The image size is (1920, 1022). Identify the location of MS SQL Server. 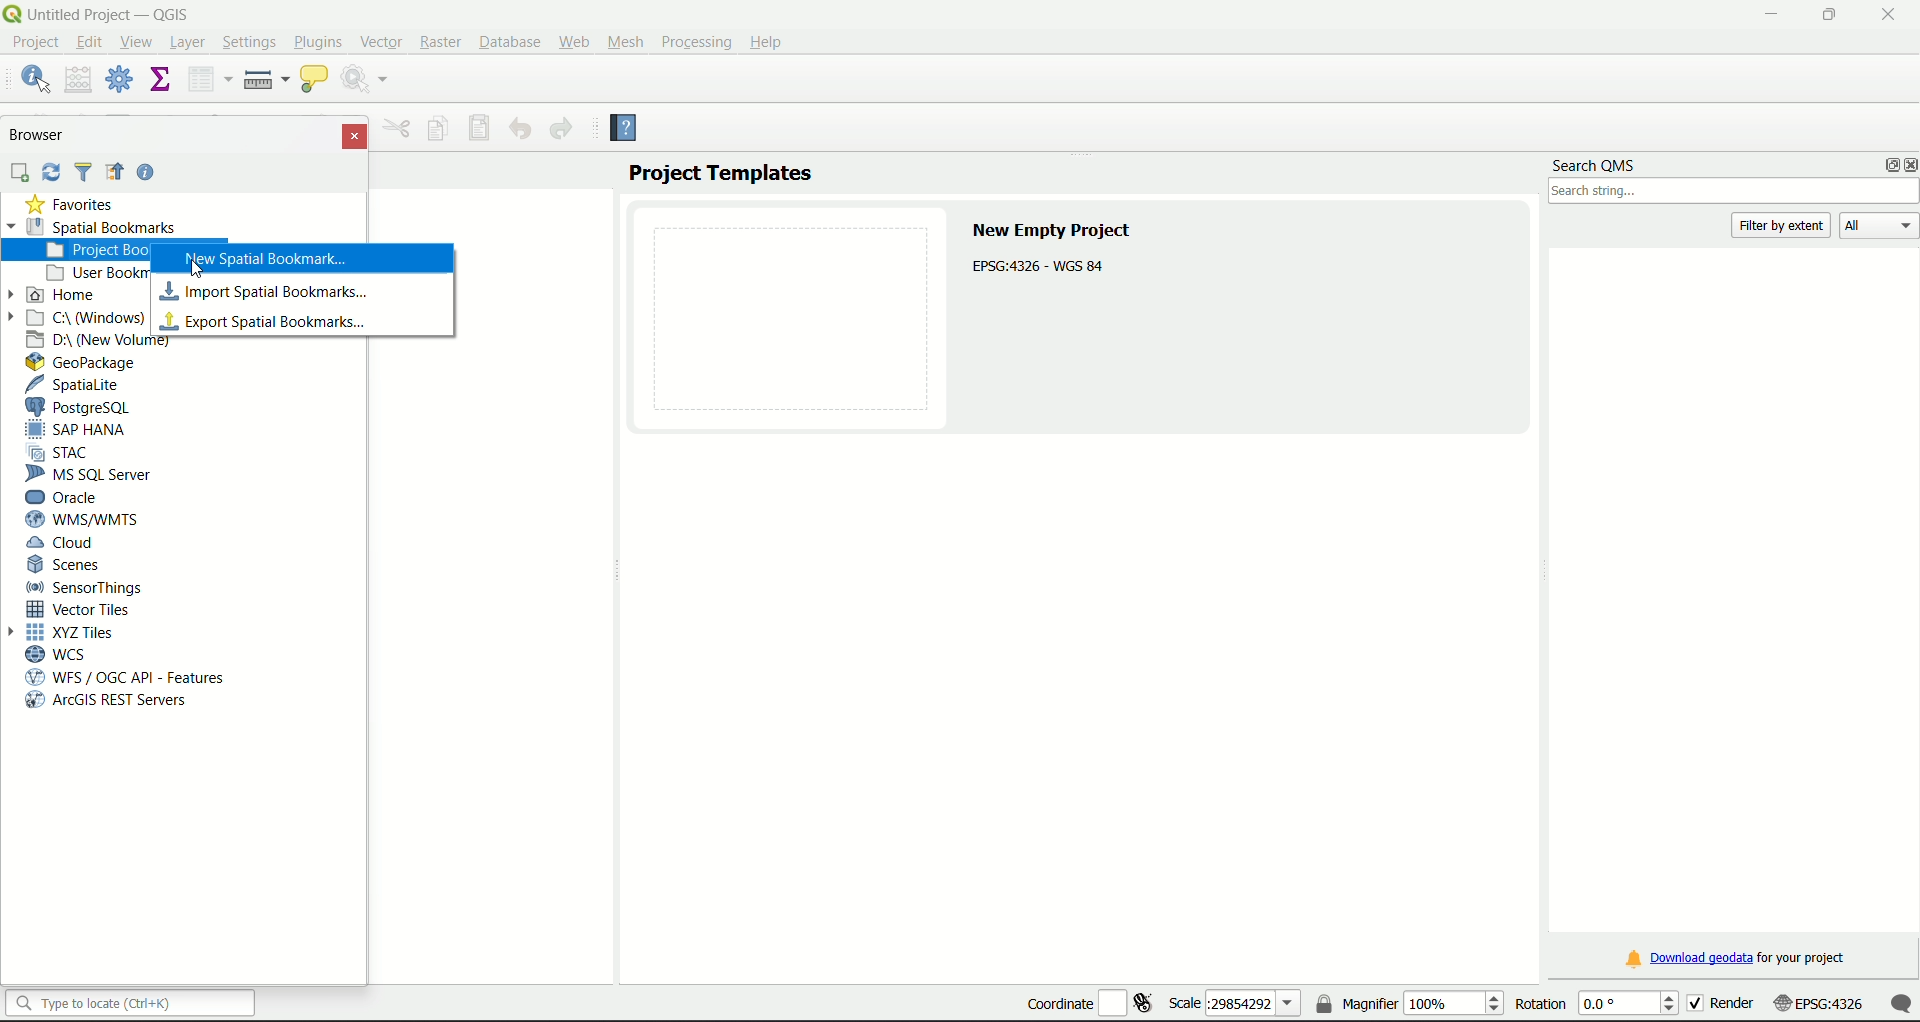
(92, 474).